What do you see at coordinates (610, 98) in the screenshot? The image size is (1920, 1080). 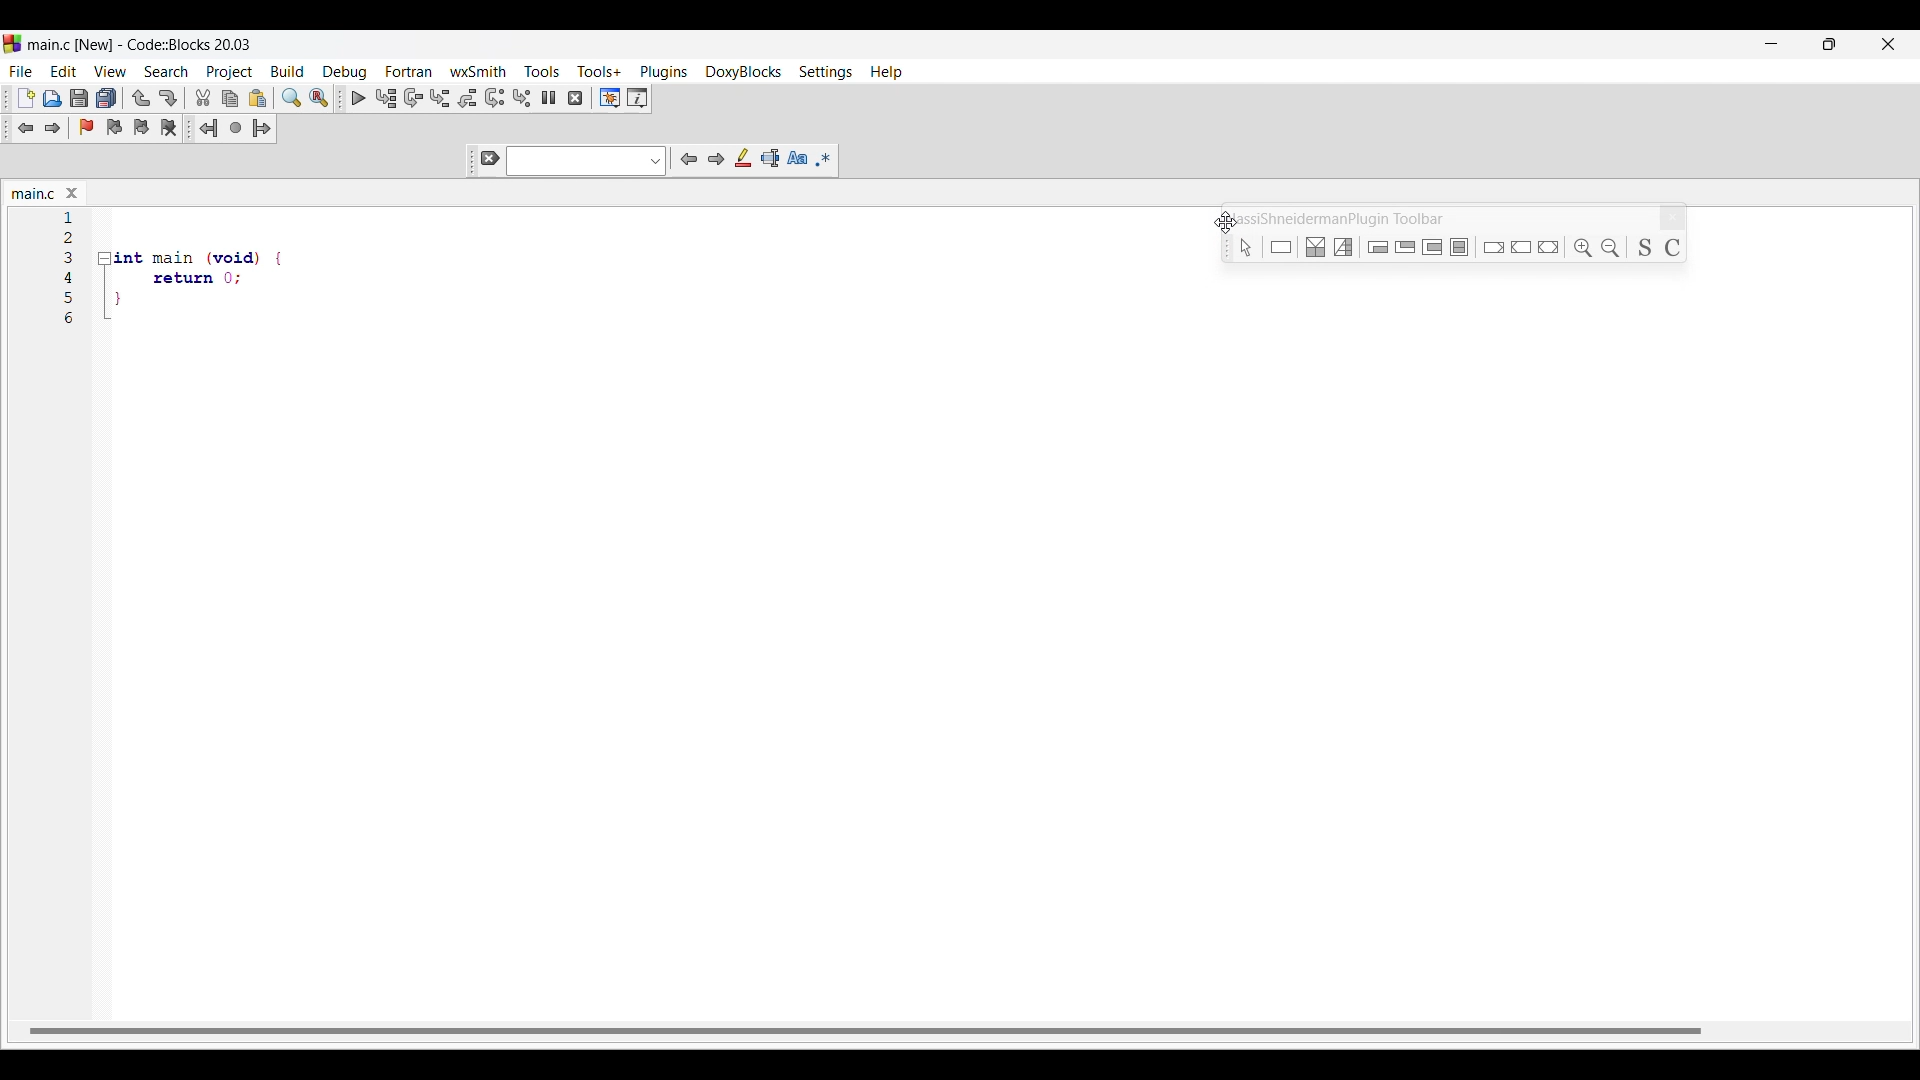 I see `Debugging windows` at bounding box center [610, 98].